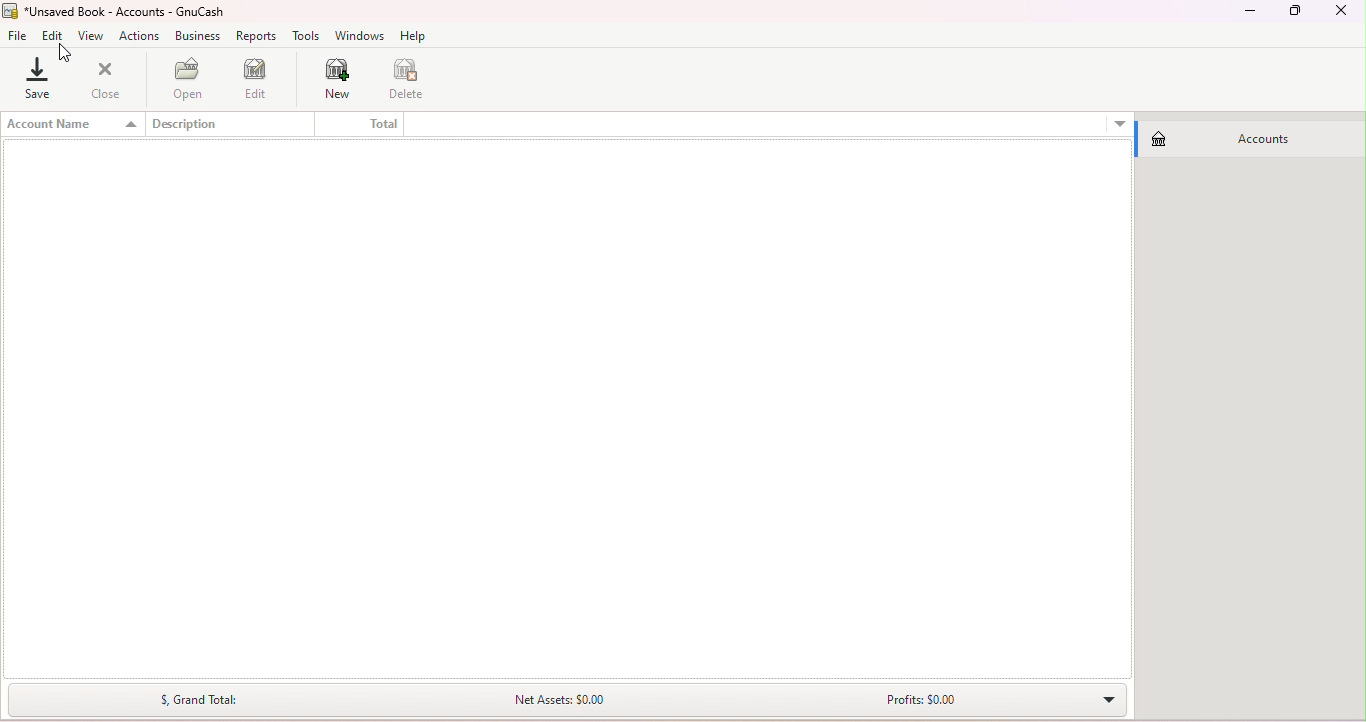 Image resolution: width=1366 pixels, height=722 pixels. I want to click on More options, so click(1118, 122).